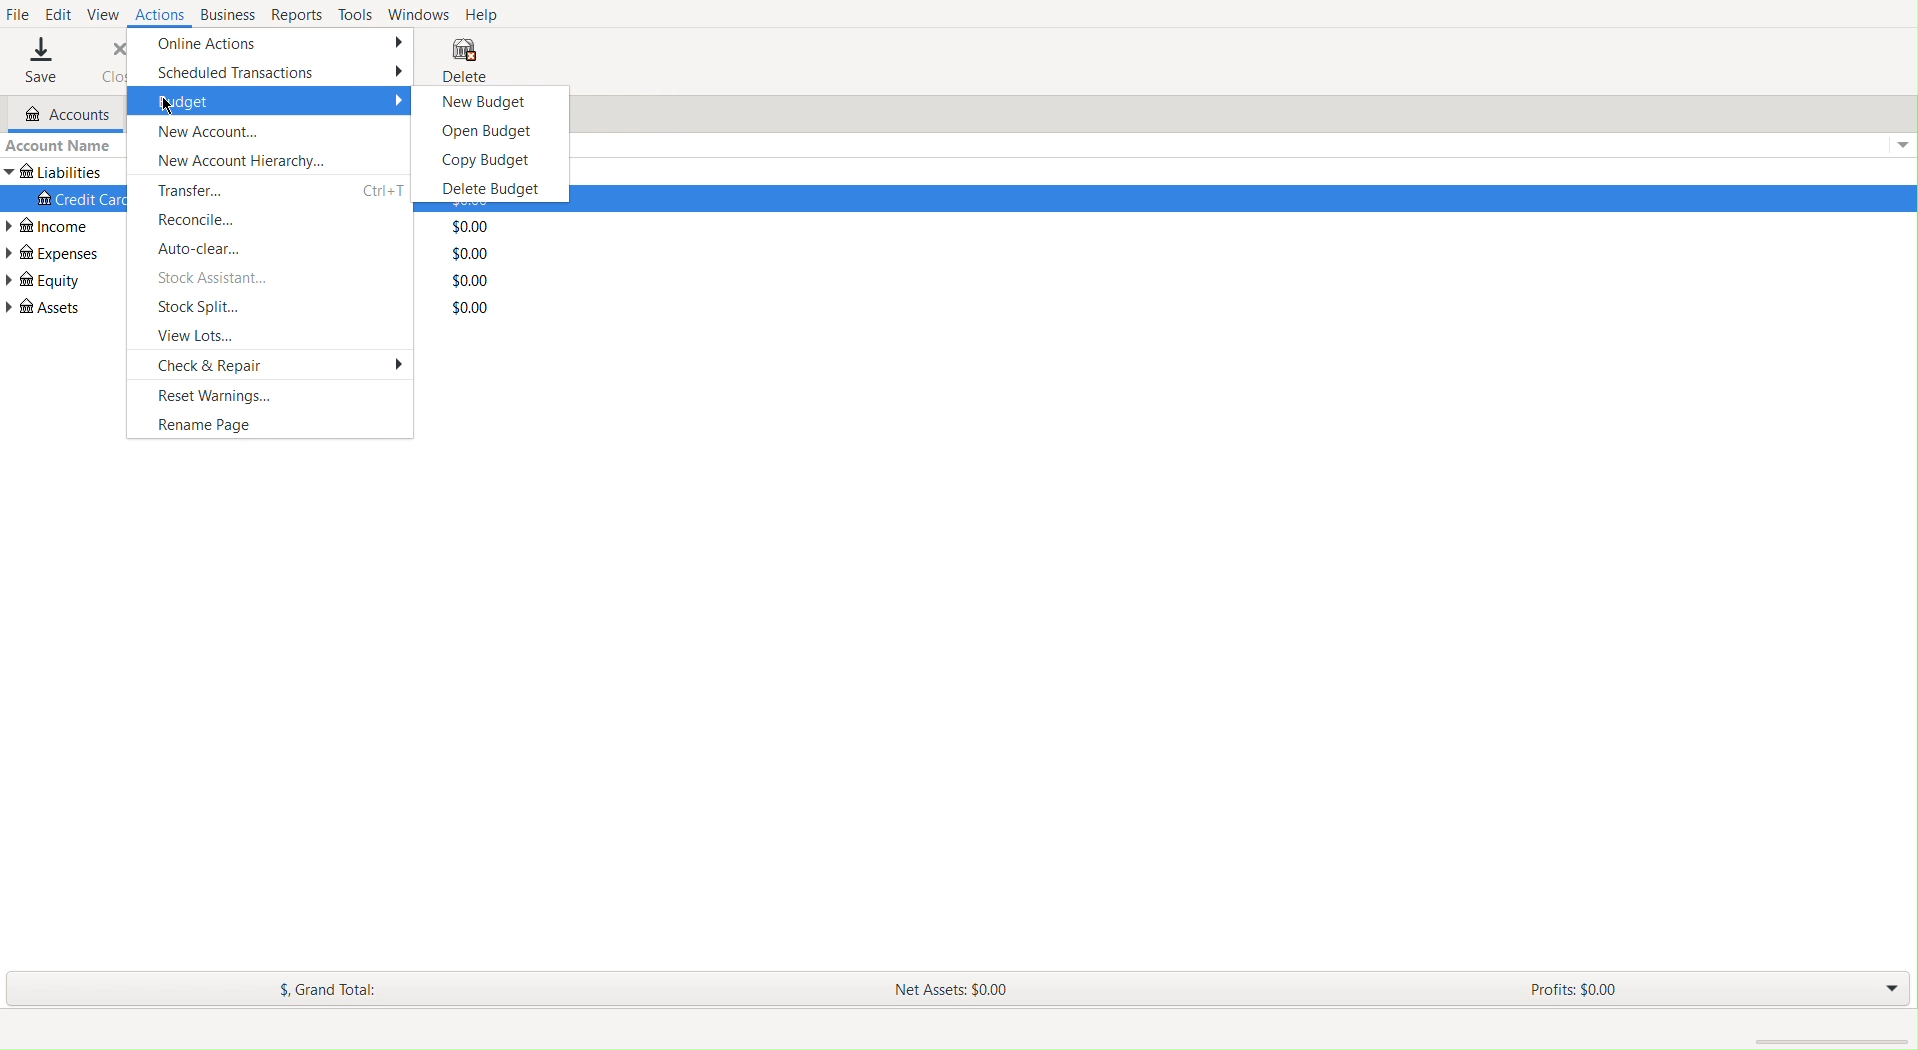  What do you see at coordinates (357, 14) in the screenshot?
I see `Tools` at bounding box center [357, 14].